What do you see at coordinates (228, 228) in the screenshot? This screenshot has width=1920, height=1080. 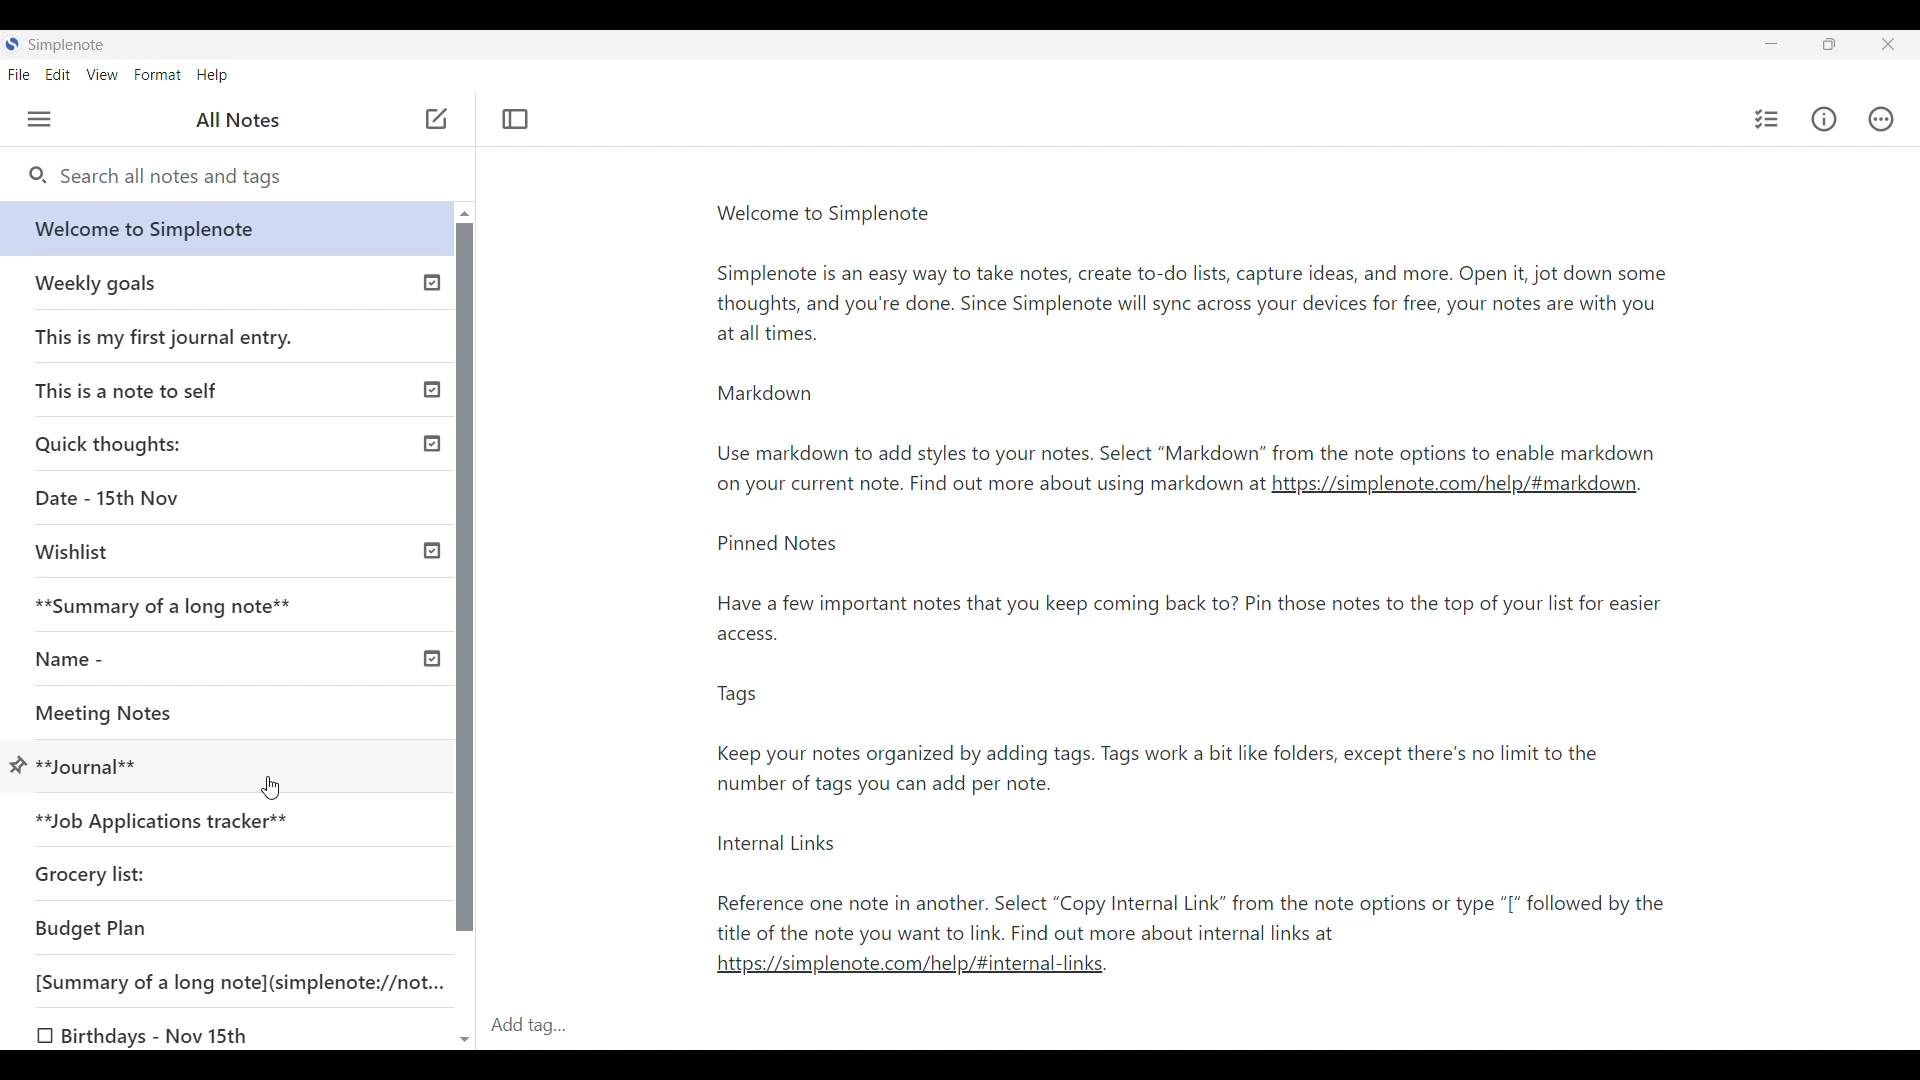 I see `Welcome note by SimpleNote` at bounding box center [228, 228].